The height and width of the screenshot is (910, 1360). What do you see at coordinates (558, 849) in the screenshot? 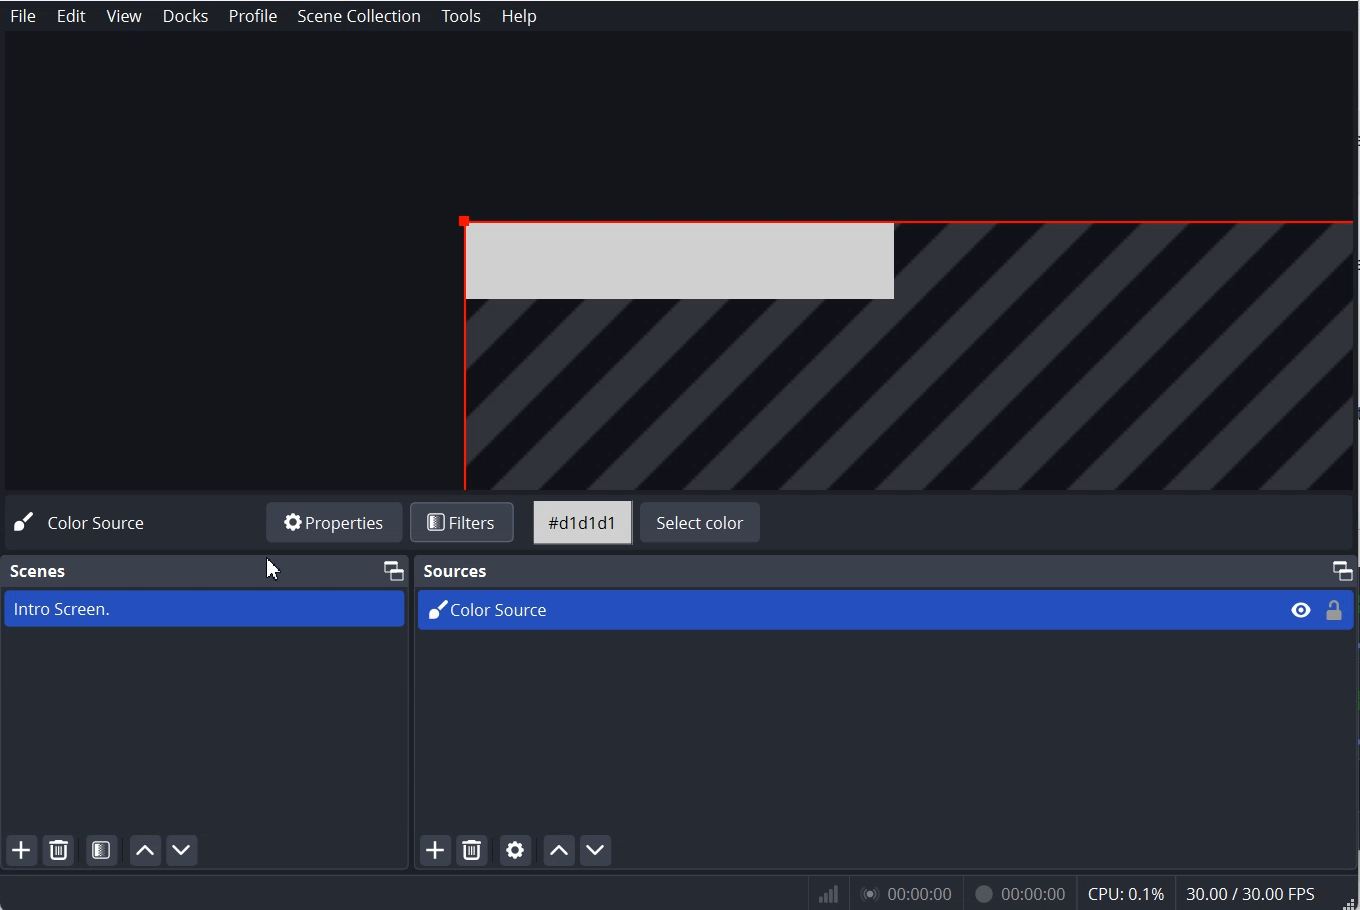
I see `Move Source up` at bounding box center [558, 849].